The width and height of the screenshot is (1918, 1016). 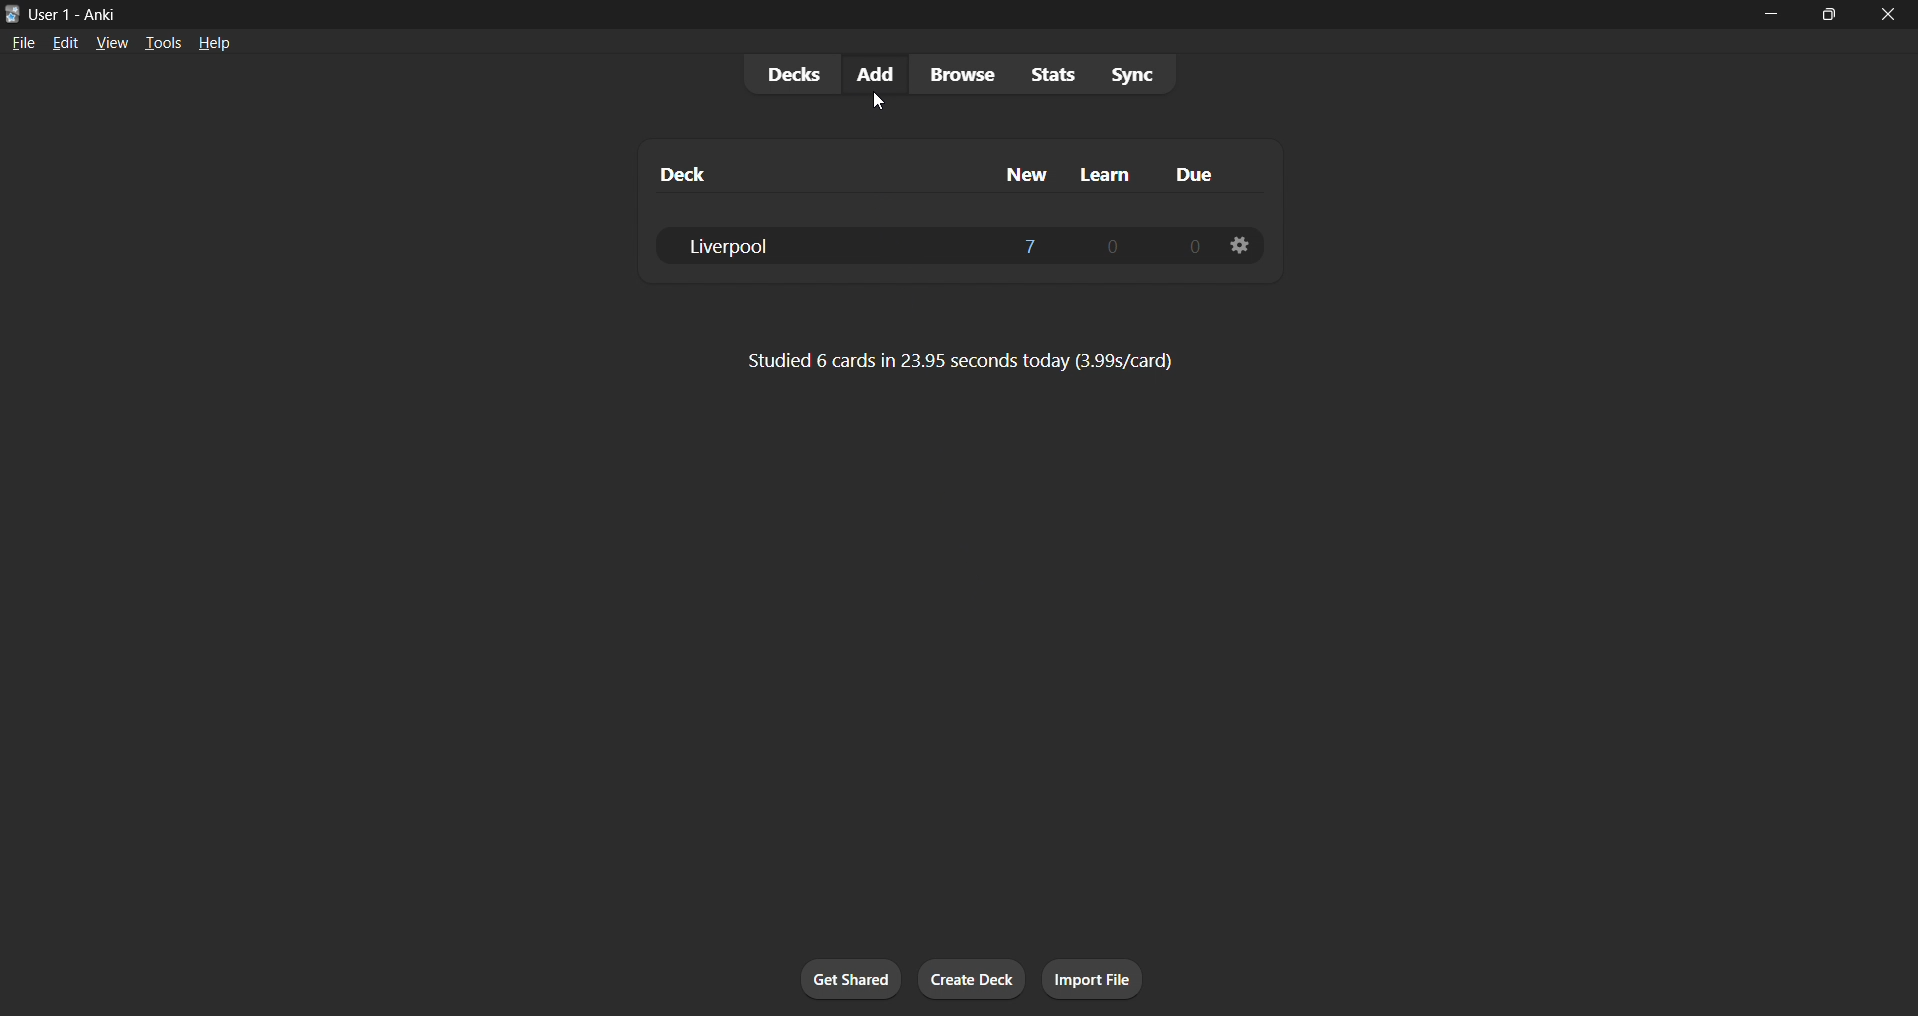 What do you see at coordinates (958, 73) in the screenshot?
I see `browse` at bounding box center [958, 73].